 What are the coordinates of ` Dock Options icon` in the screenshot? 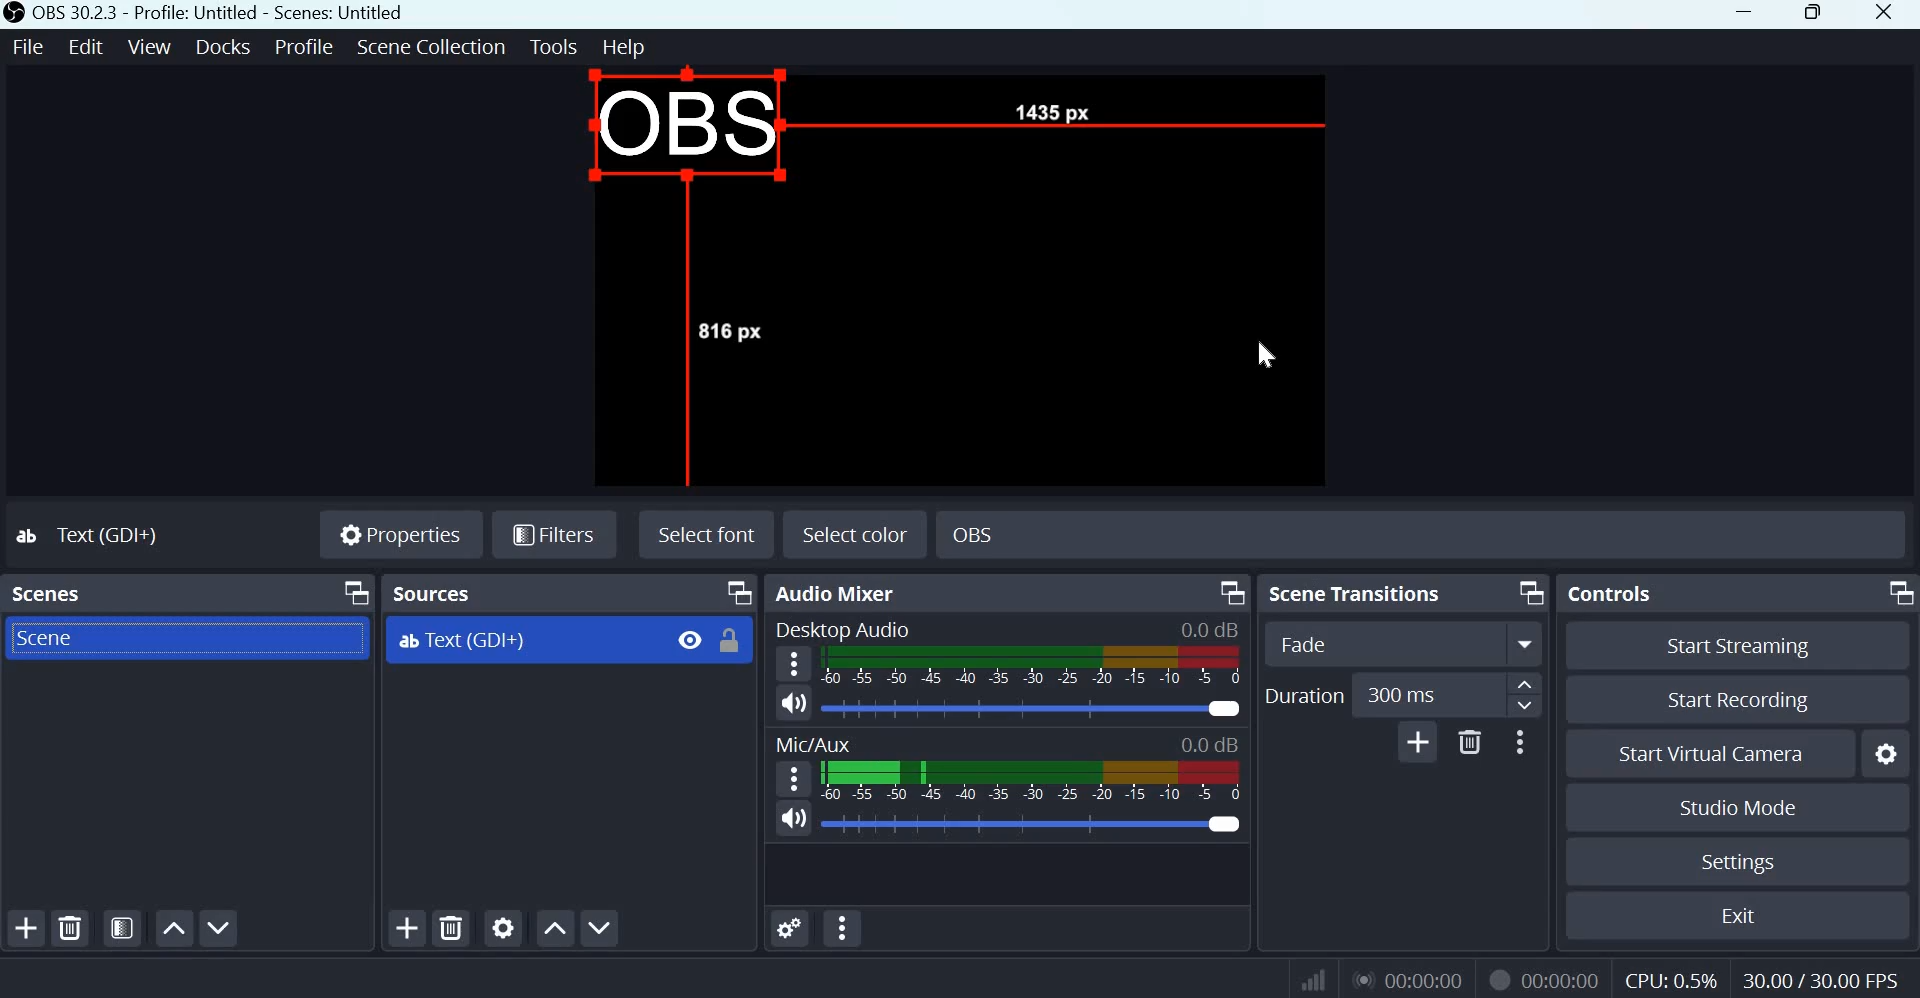 It's located at (736, 592).